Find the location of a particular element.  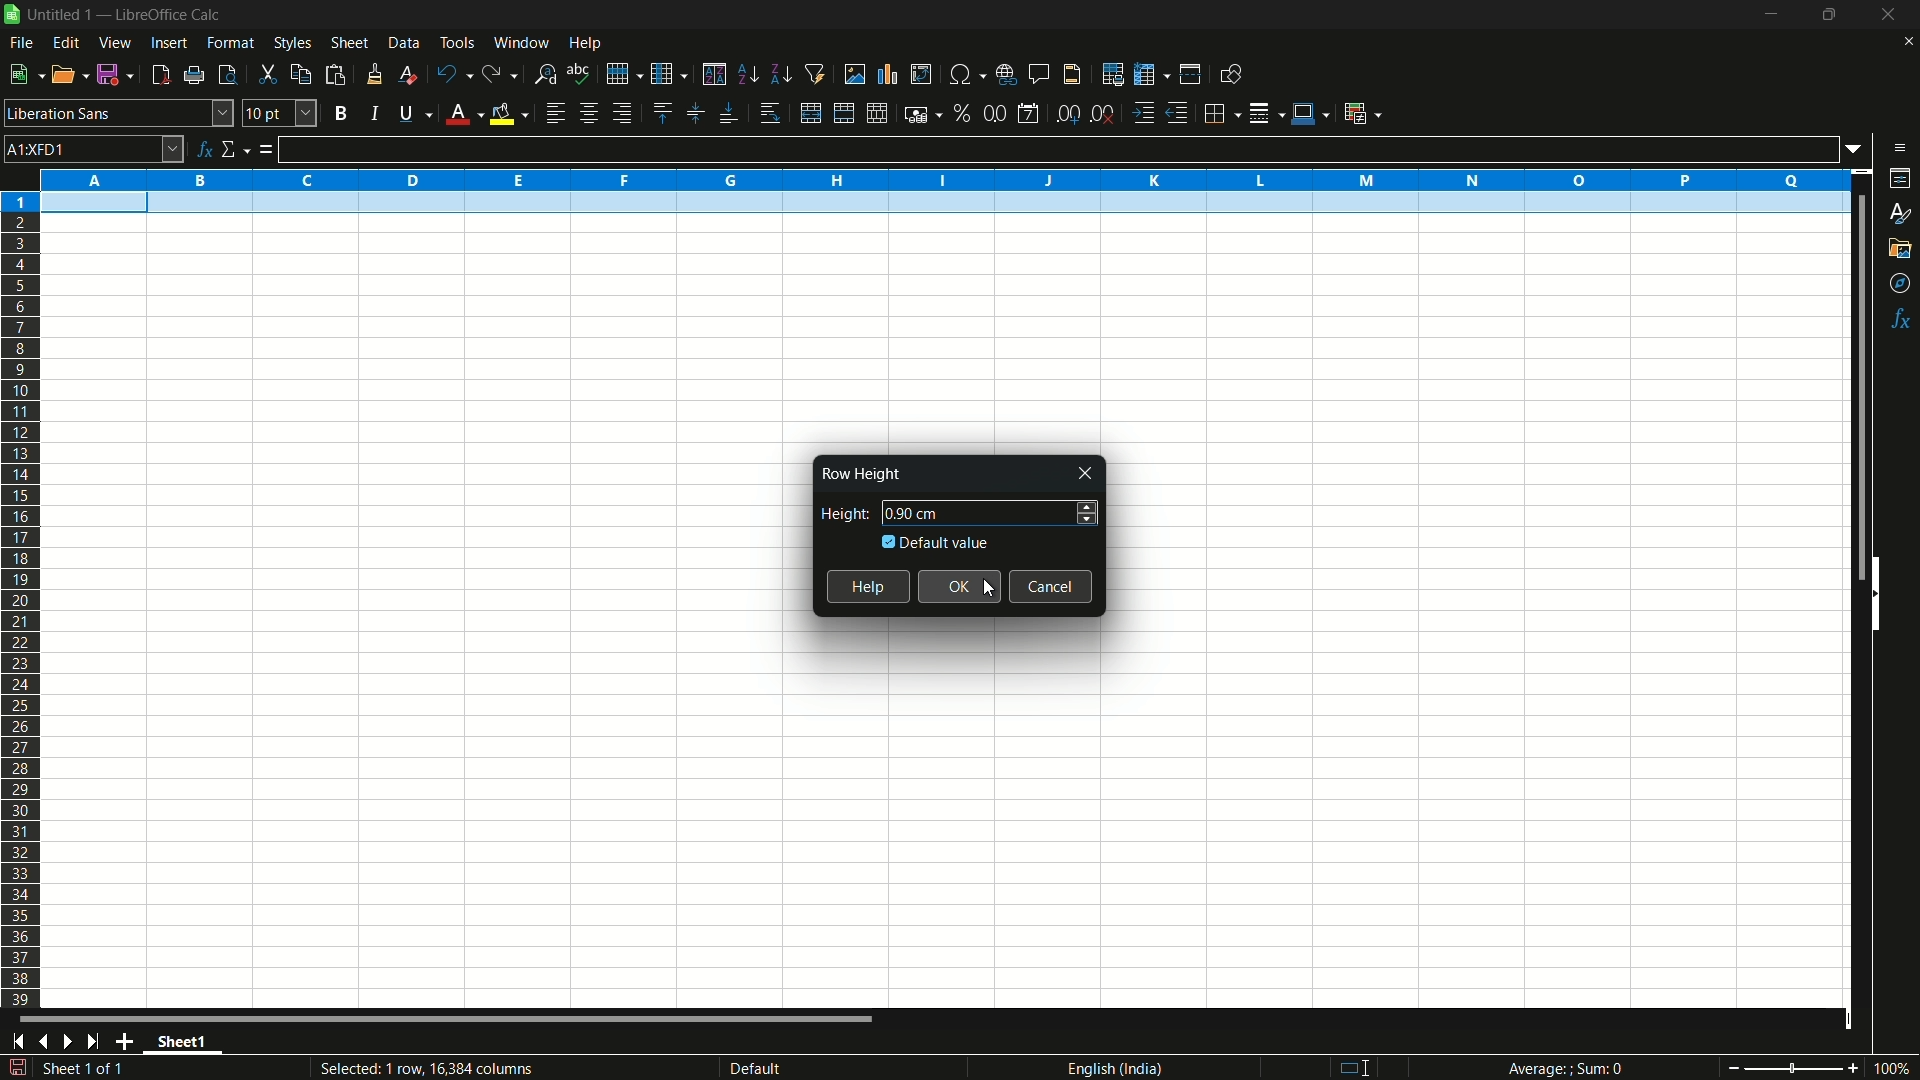

scroll bar is located at coordinates (448, 1022).